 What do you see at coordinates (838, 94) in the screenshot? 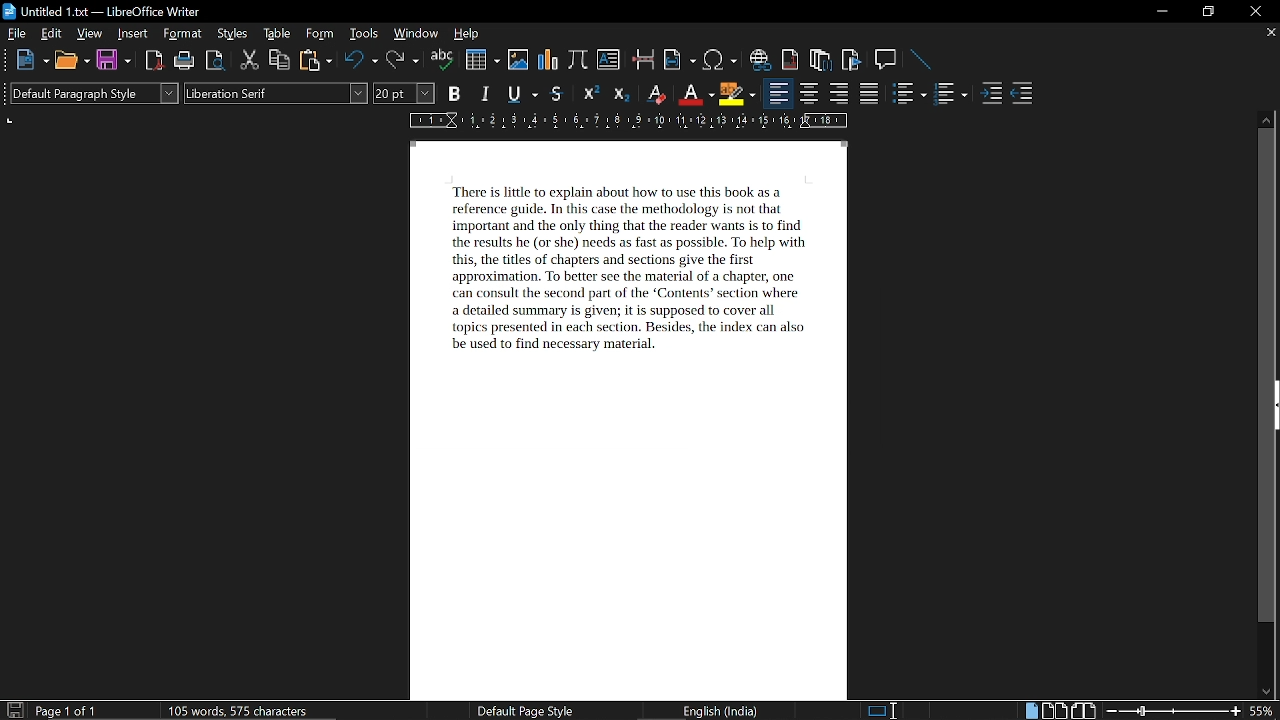
I see `align right` at bounding box center [838, 94].